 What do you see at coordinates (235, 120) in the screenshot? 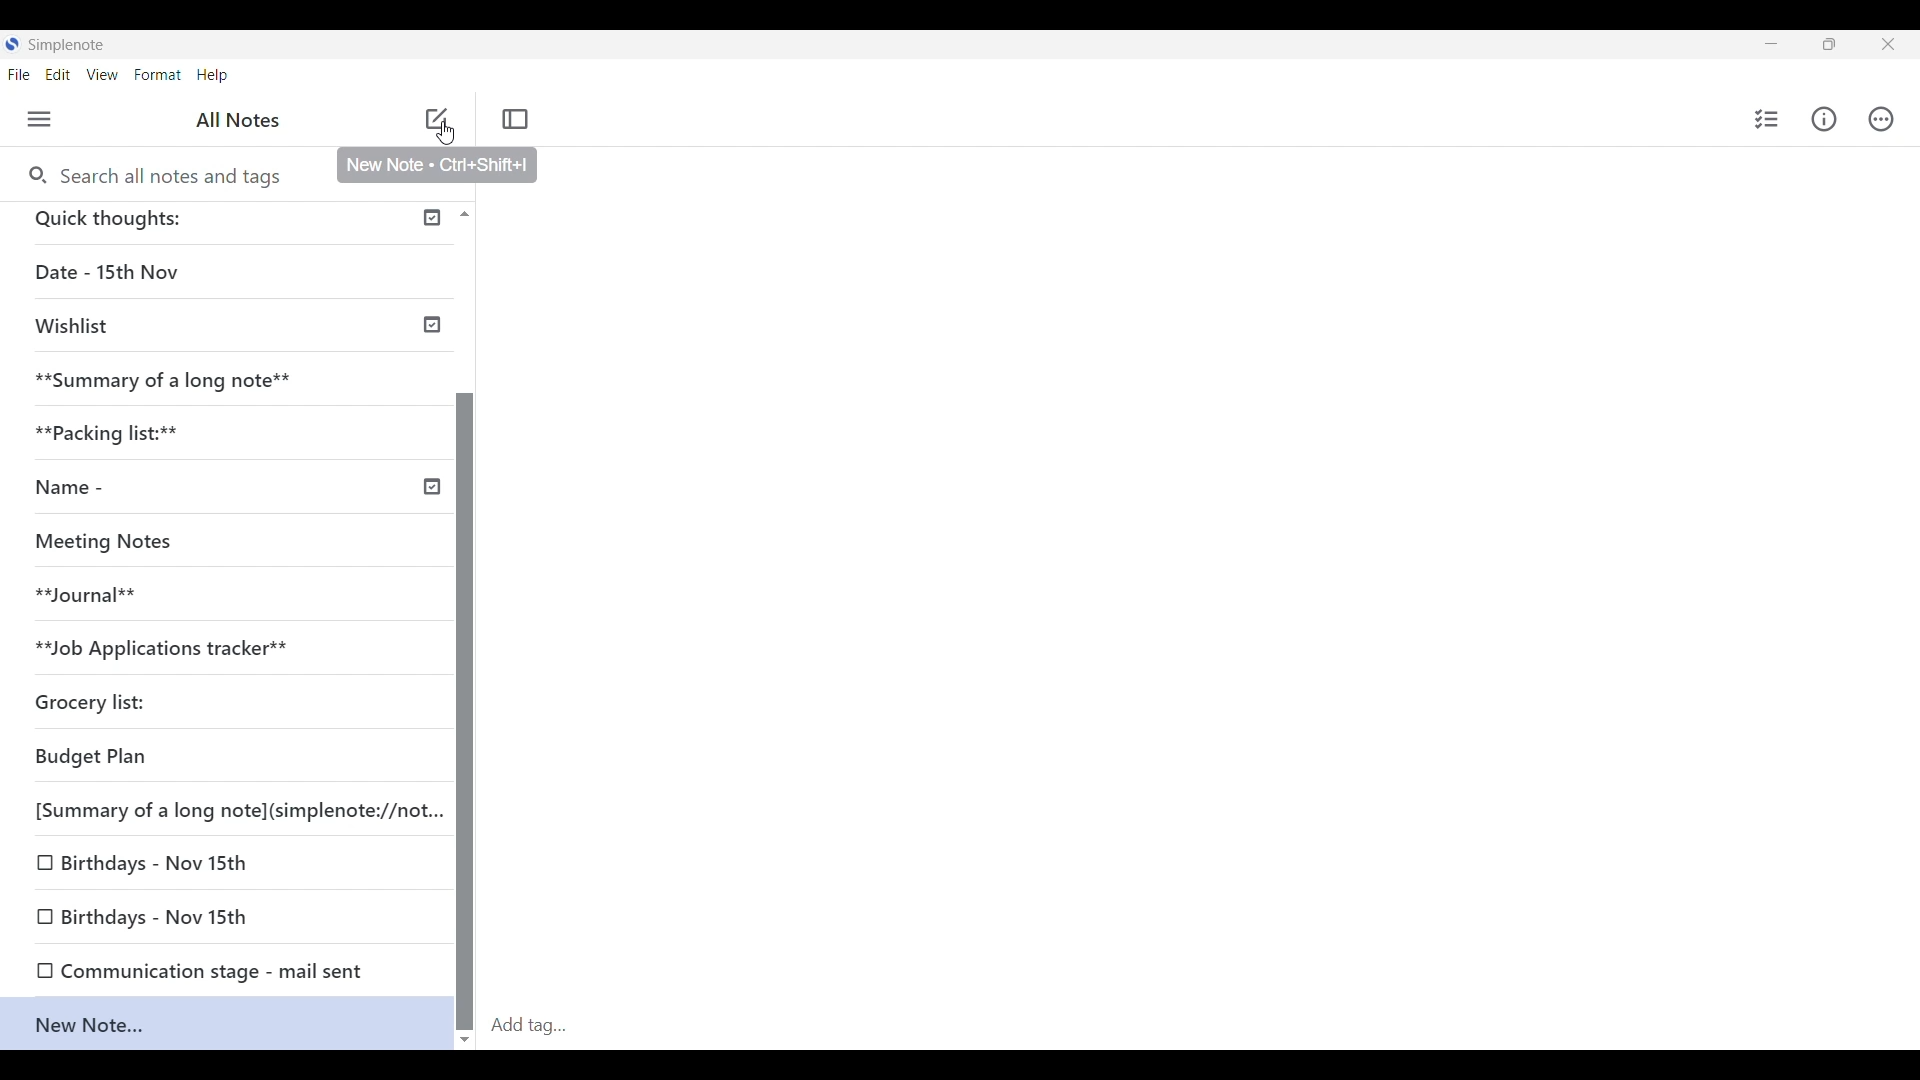
I see `All Notes` at bounding box center [235, 120].